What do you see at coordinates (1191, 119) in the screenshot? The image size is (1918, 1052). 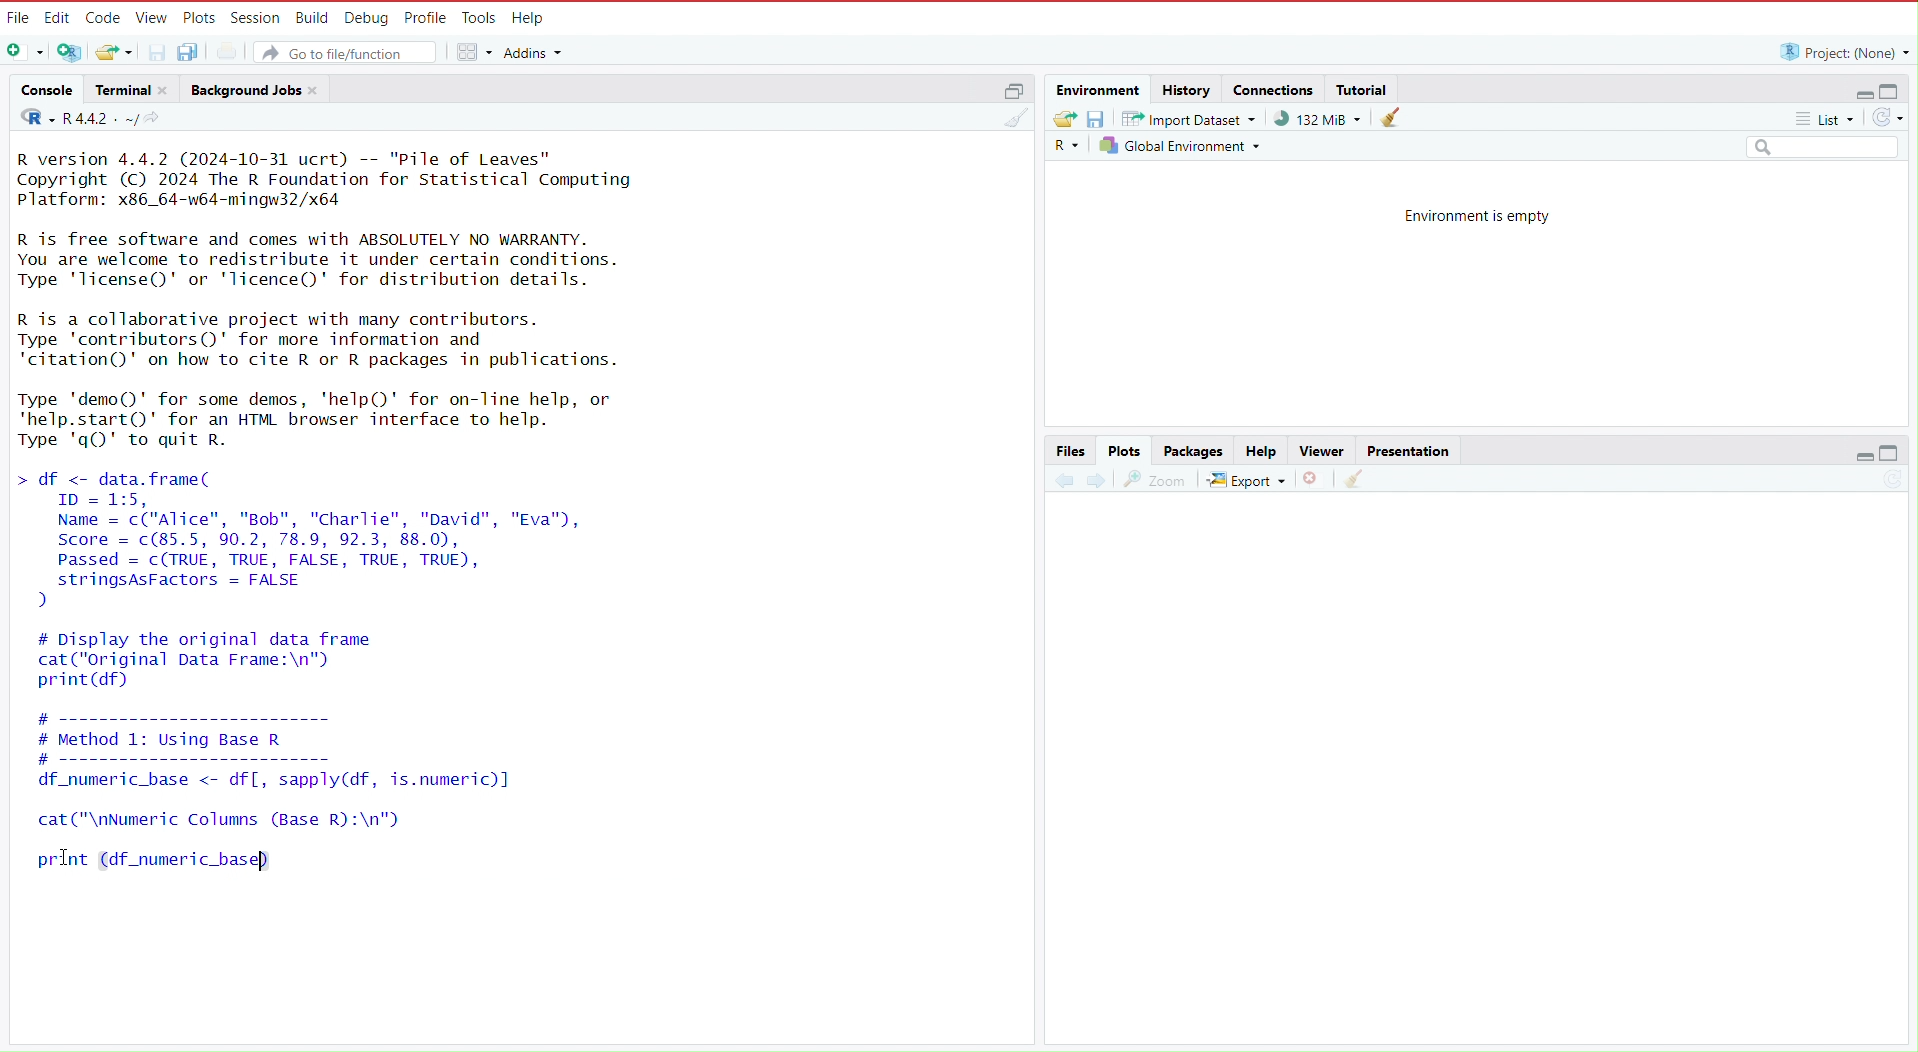 I see `Import dataset` at bounding box center [1191, 119].